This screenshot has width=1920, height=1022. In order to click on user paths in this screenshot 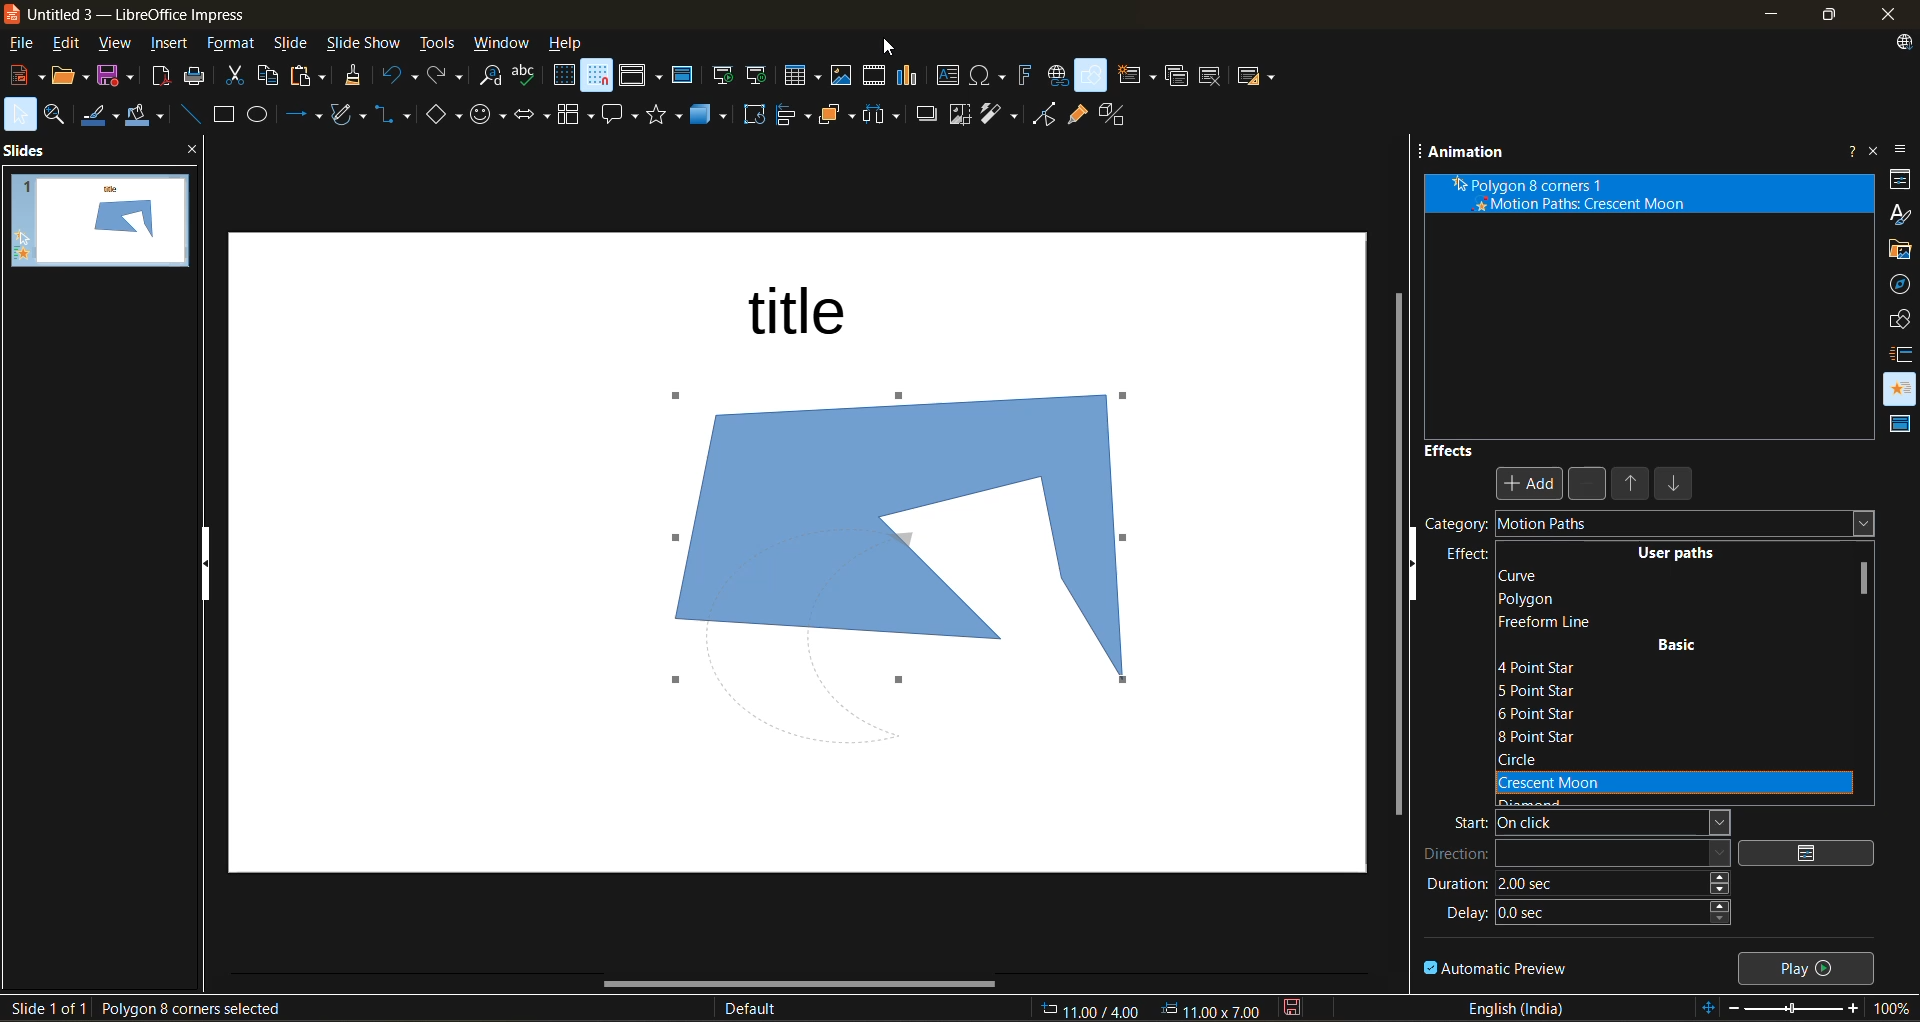, I will do `click(1675, 554)`.